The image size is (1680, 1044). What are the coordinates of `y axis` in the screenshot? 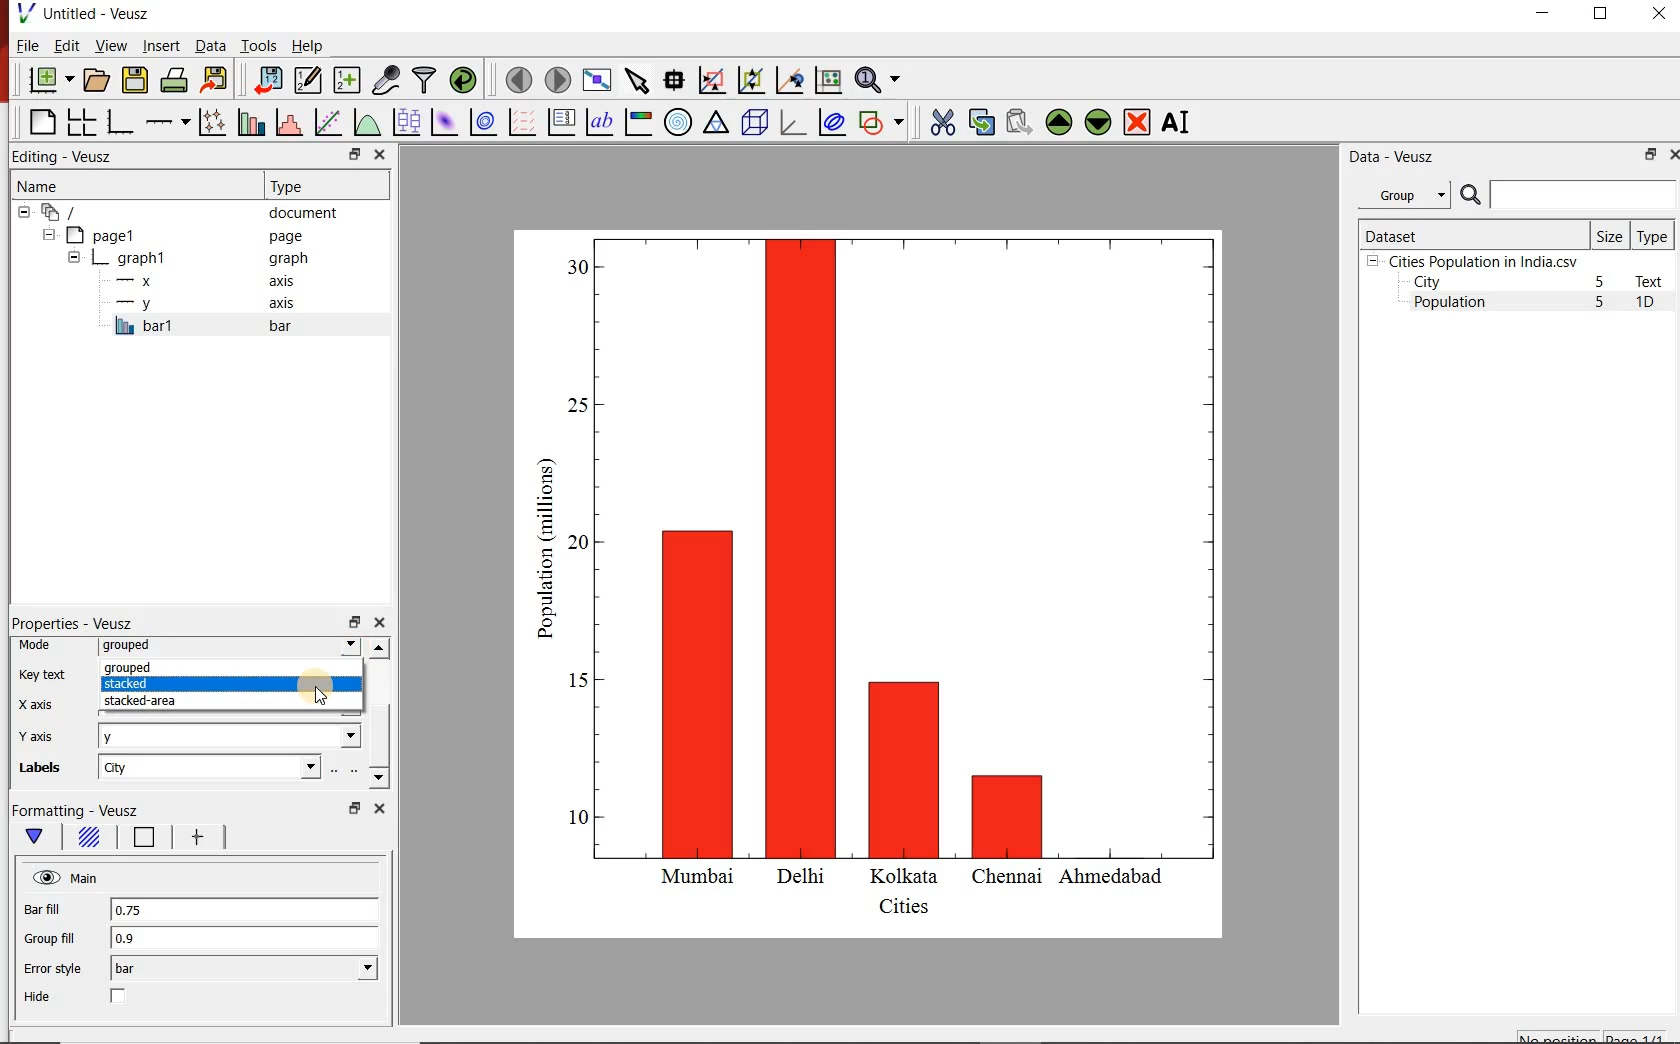 It's located at (49, 736).